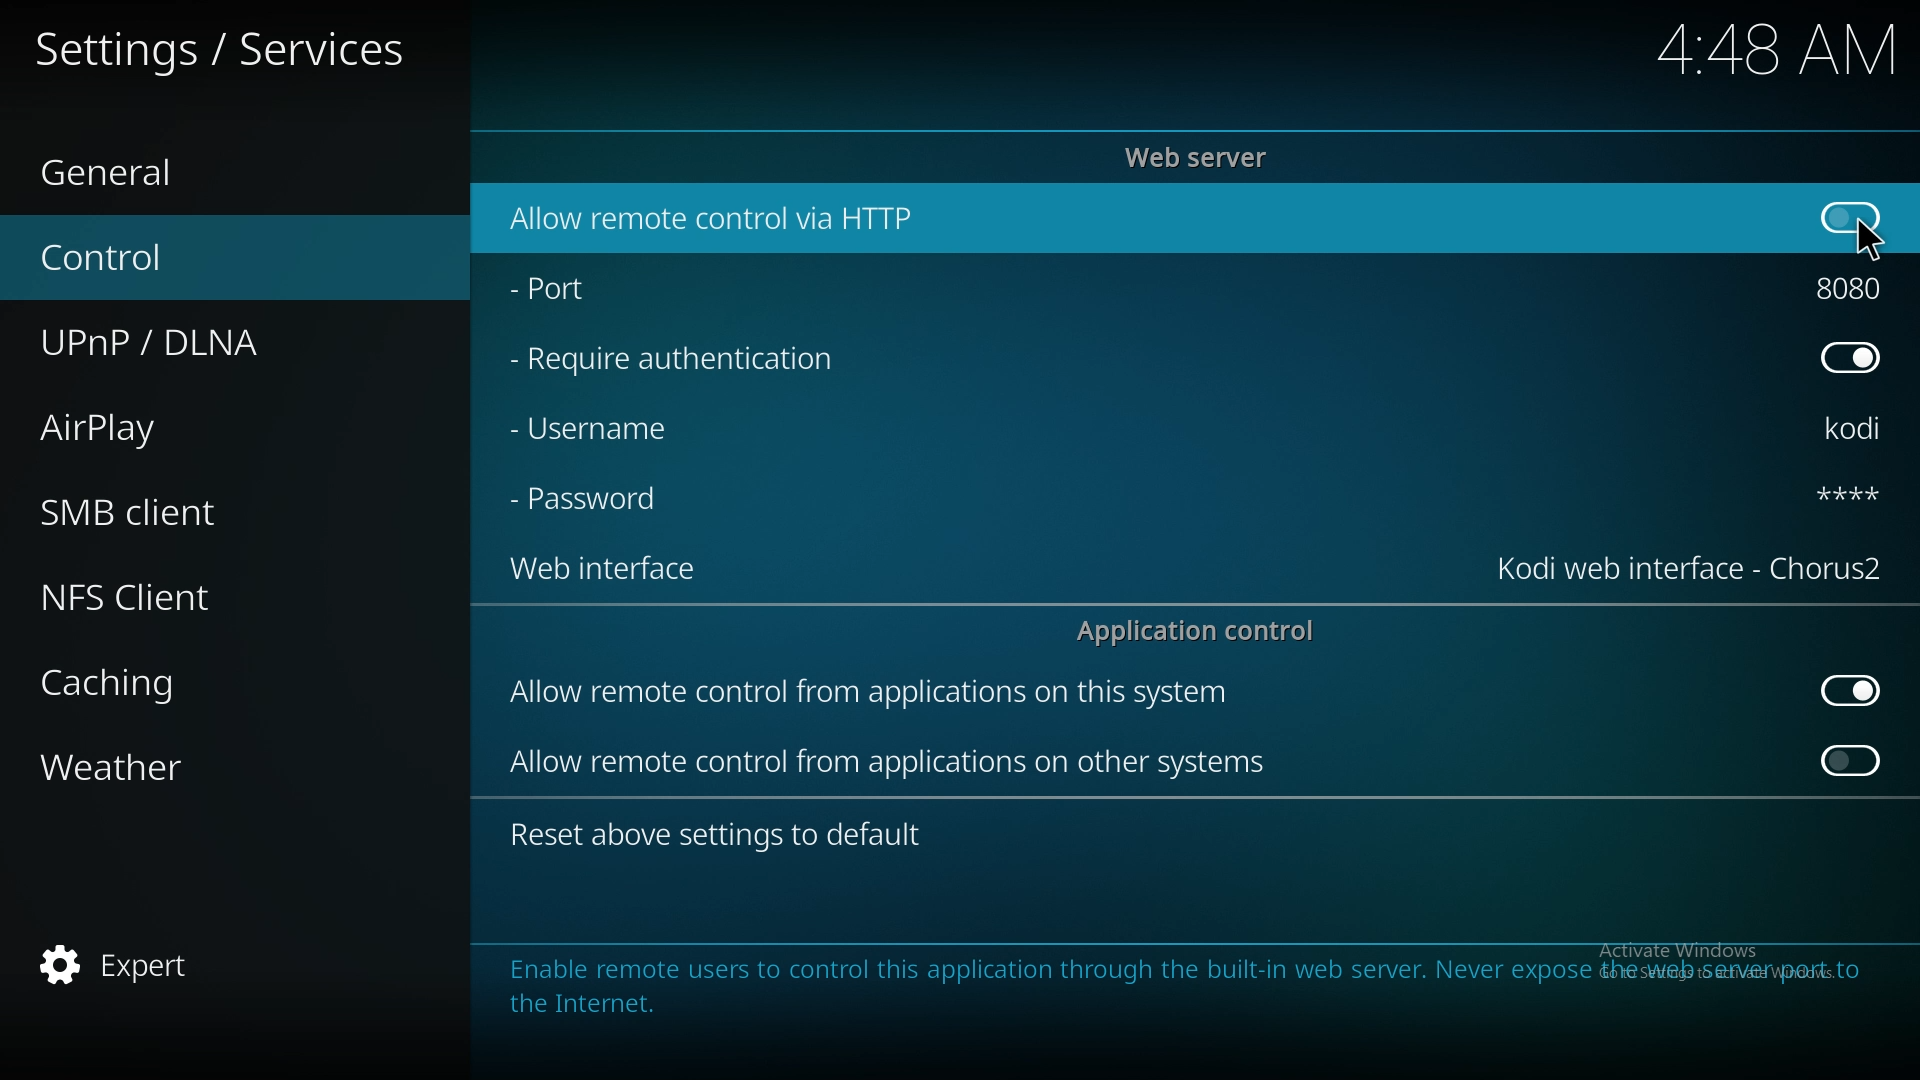 Image resolution: width=1920 pixels, height=1080 pixels. What do you see at coordinates (160, 684) in the screenshot?
I see `caching` at bounding box center [160, 684].